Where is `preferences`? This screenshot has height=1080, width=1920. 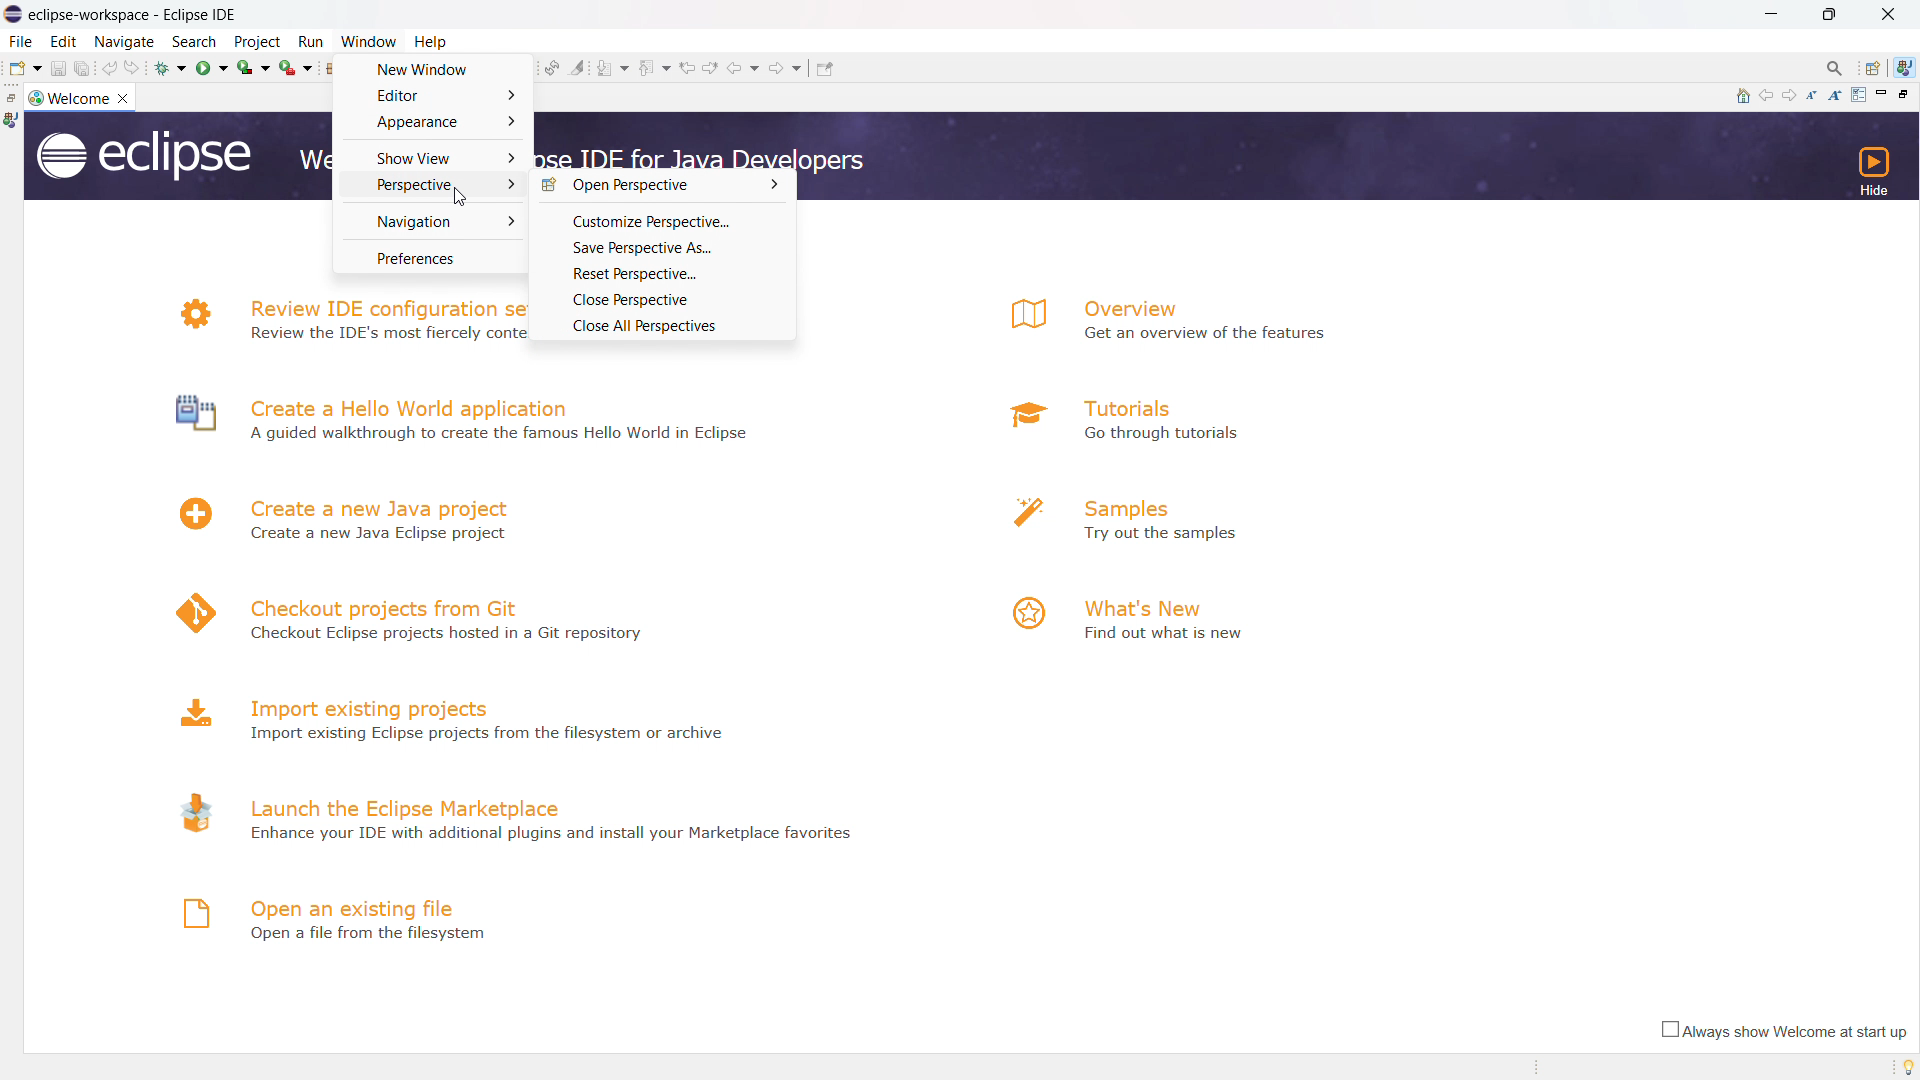
preferences is located at coordinates (429, 258).